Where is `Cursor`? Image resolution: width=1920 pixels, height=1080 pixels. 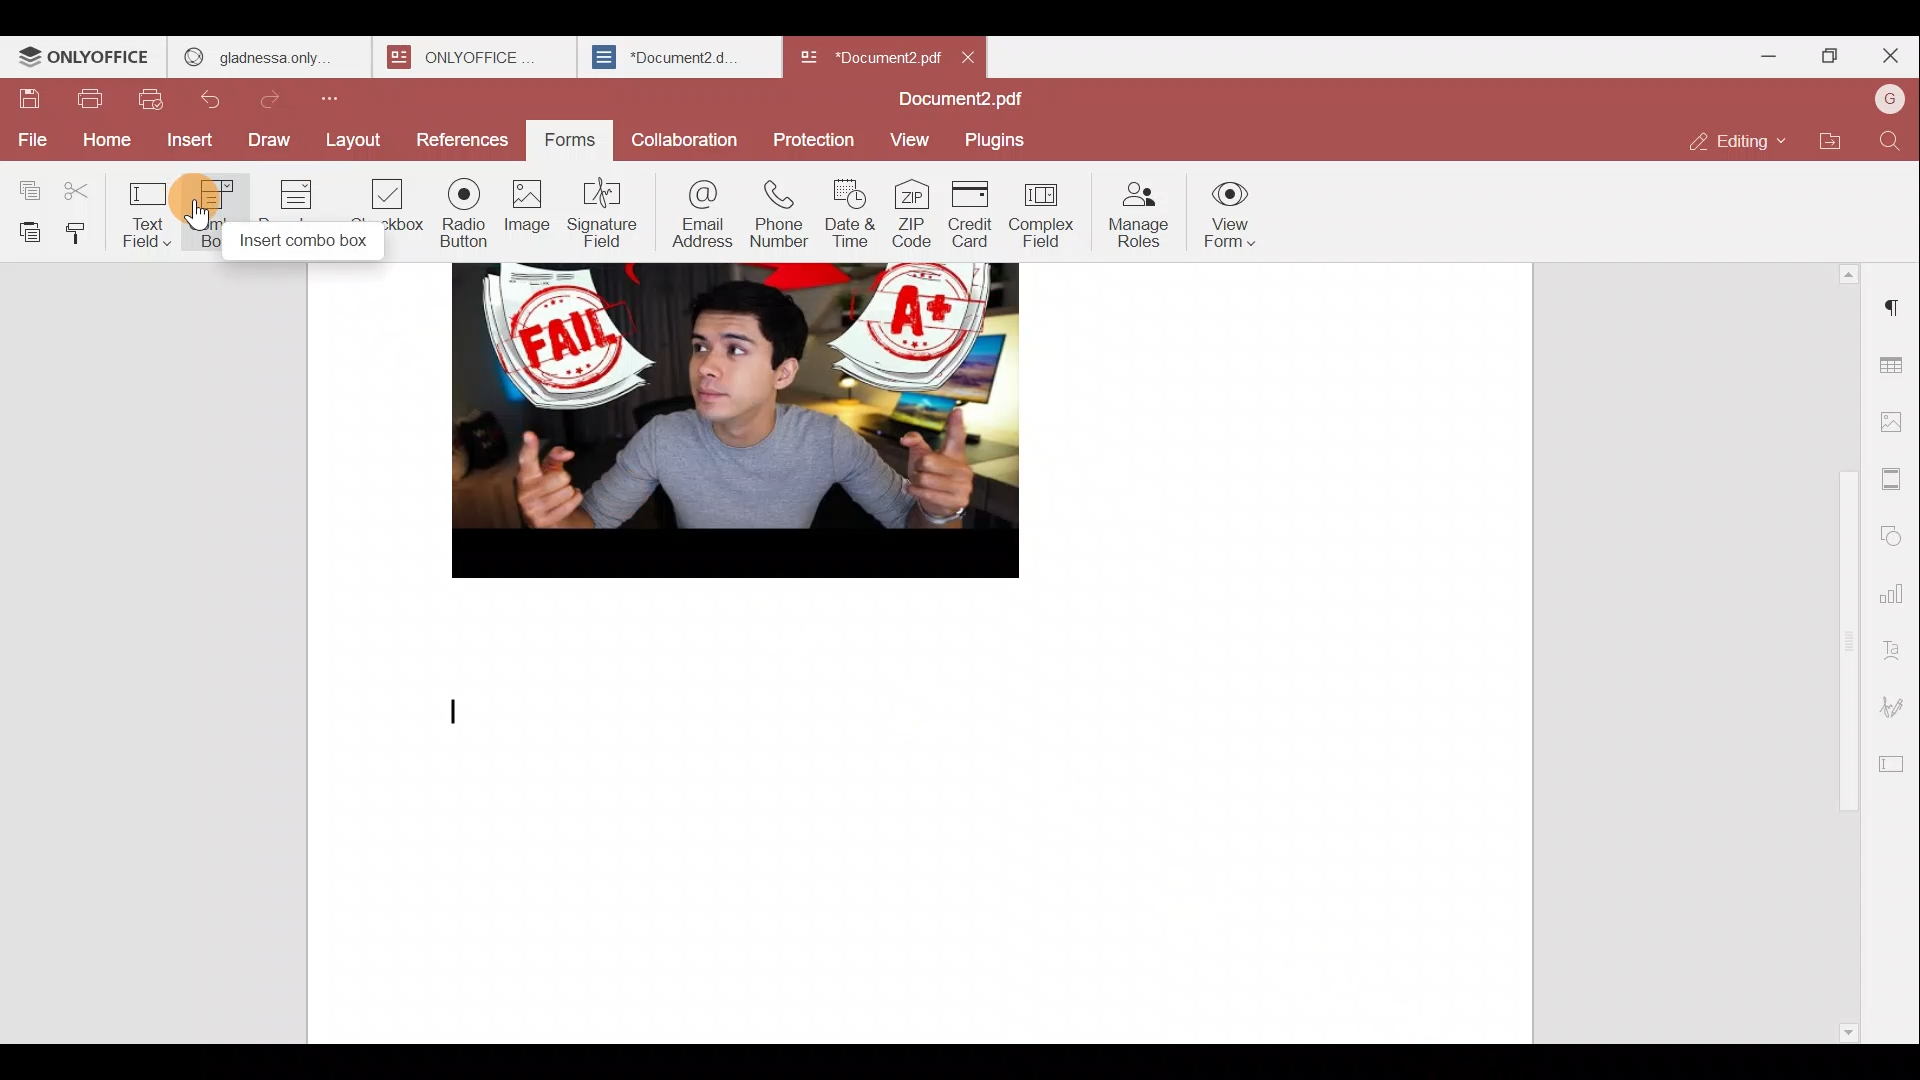
Cursor is located at coordinates (204, 216).